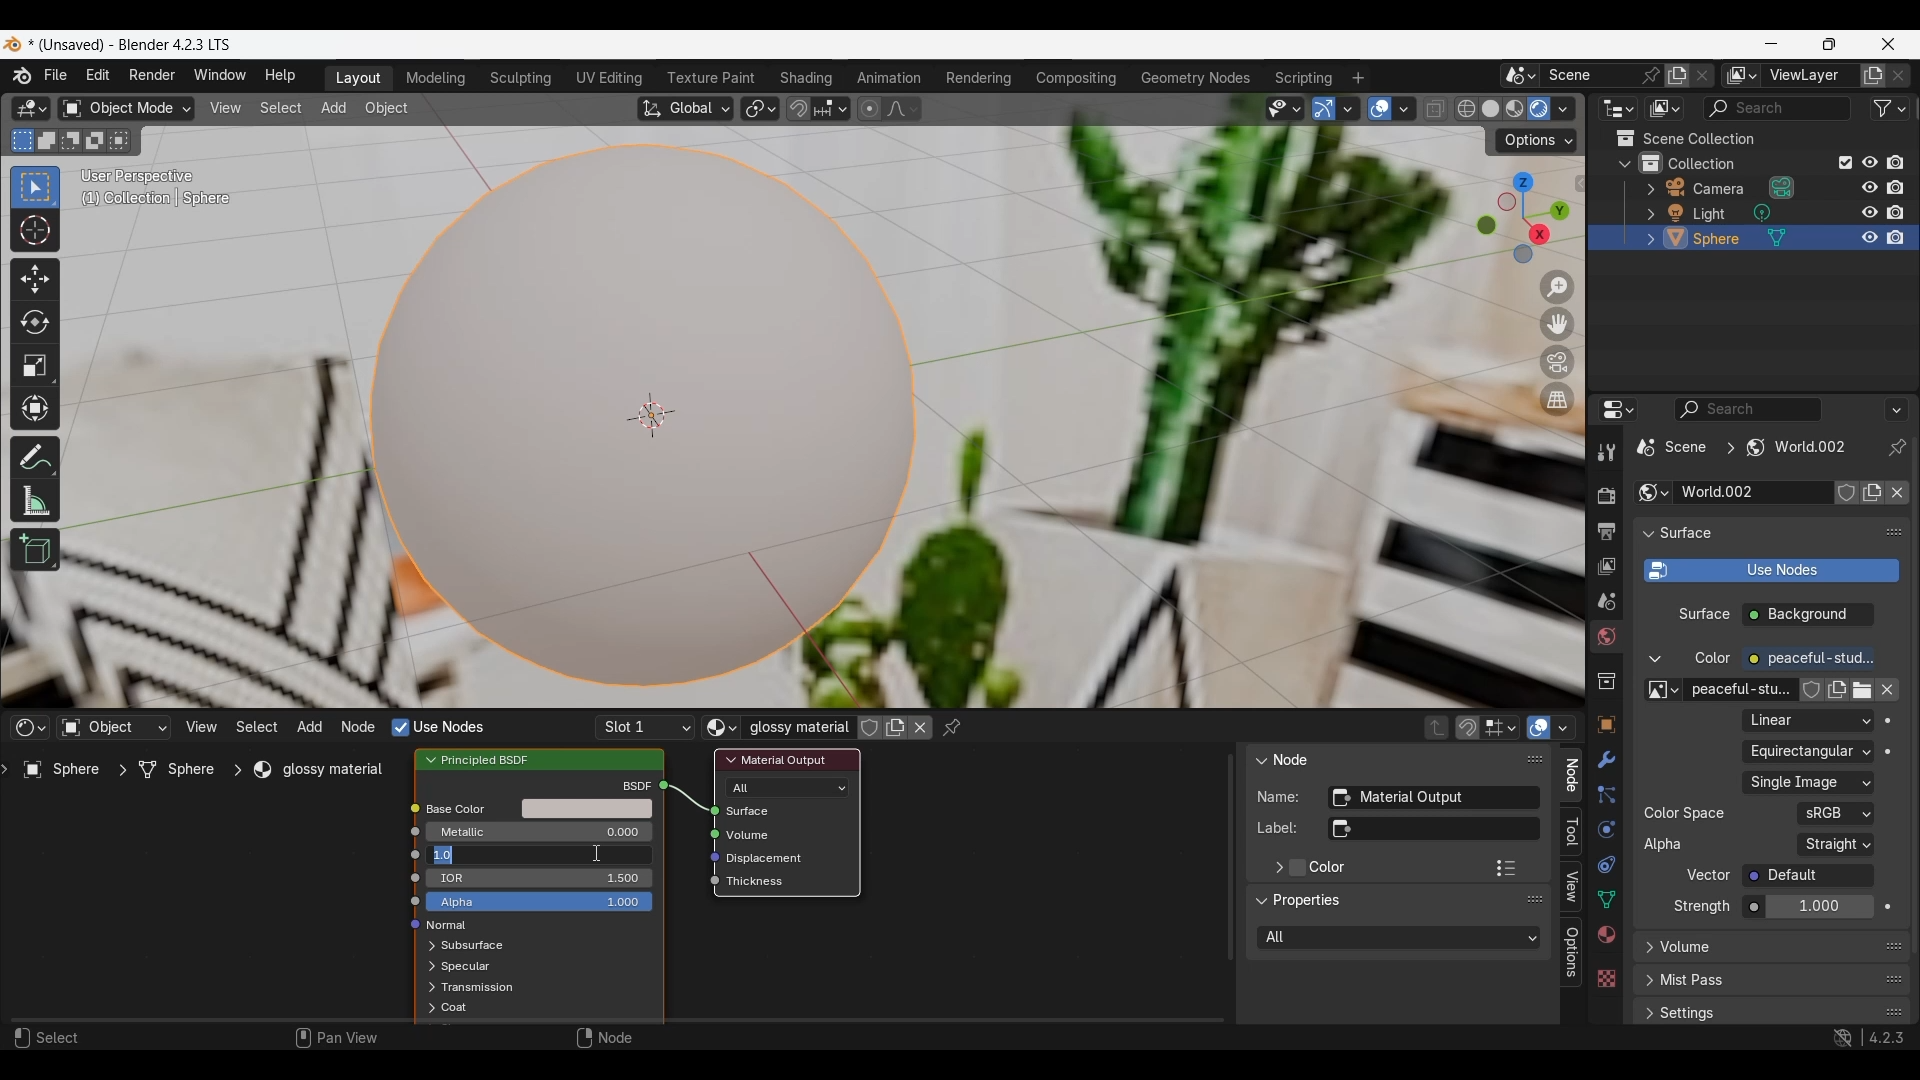 Image resolution: width=1920 pixels, height=1080 pixels. What do you see at coordinates (161, 197) in the screenshot?
I see `(1) Collection | Sphere` at bounding box center [161, 197].